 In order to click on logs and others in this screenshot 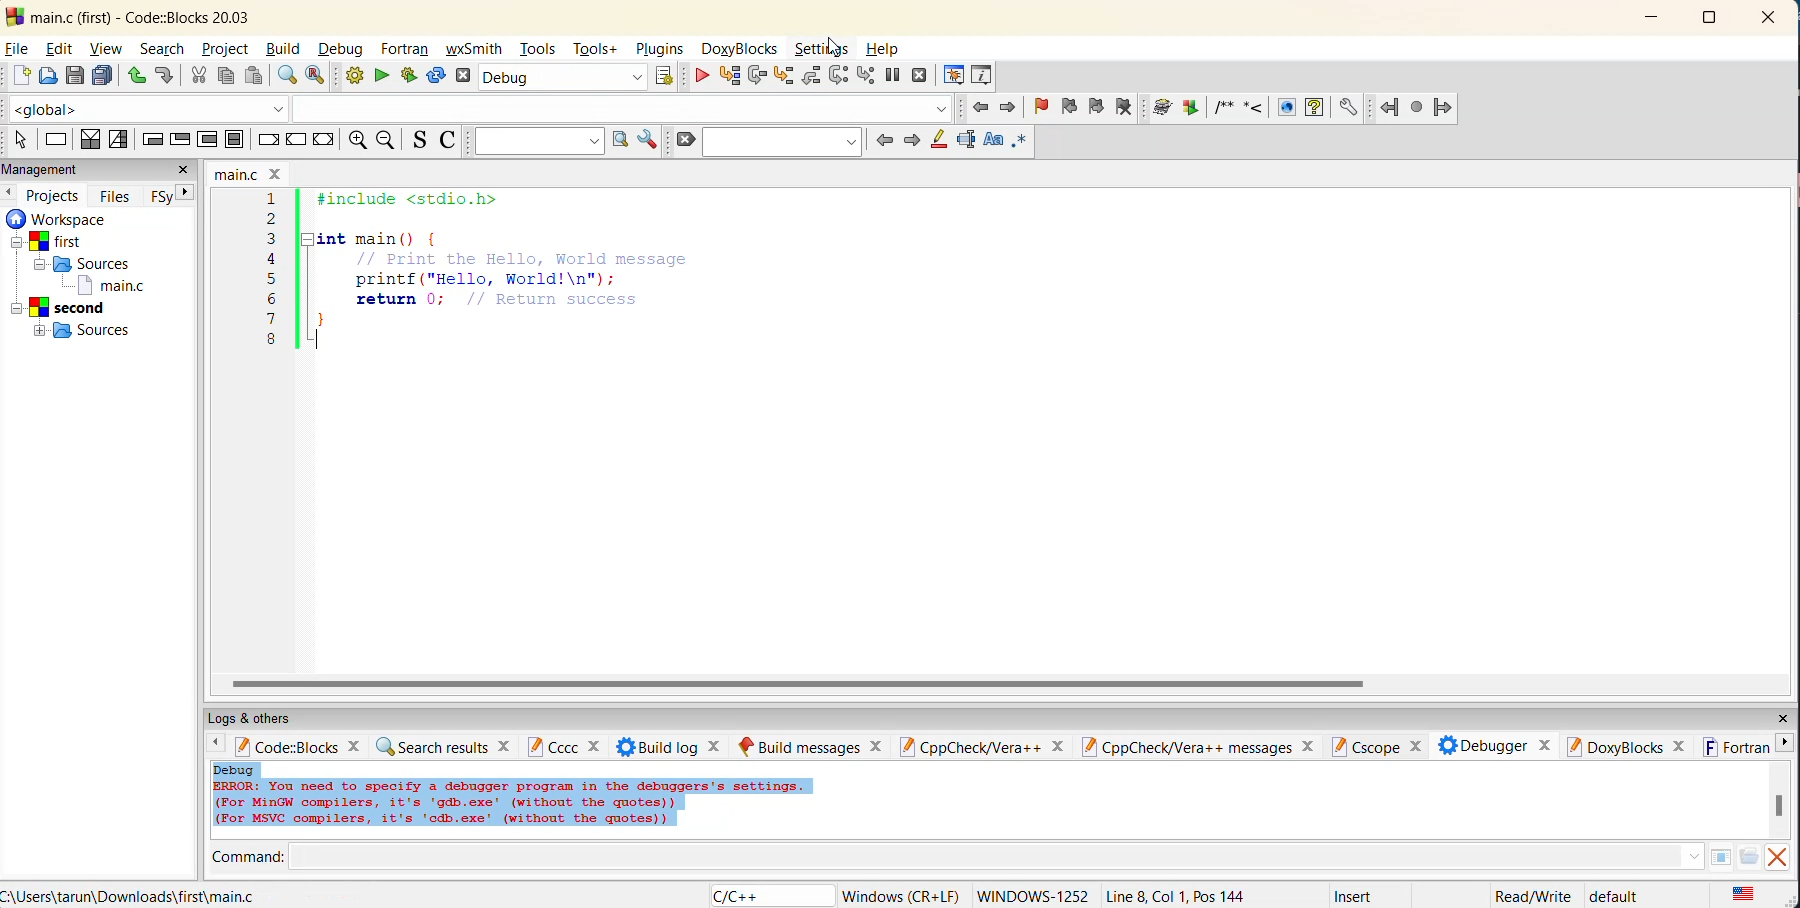, I will do `click(266, 718)`.